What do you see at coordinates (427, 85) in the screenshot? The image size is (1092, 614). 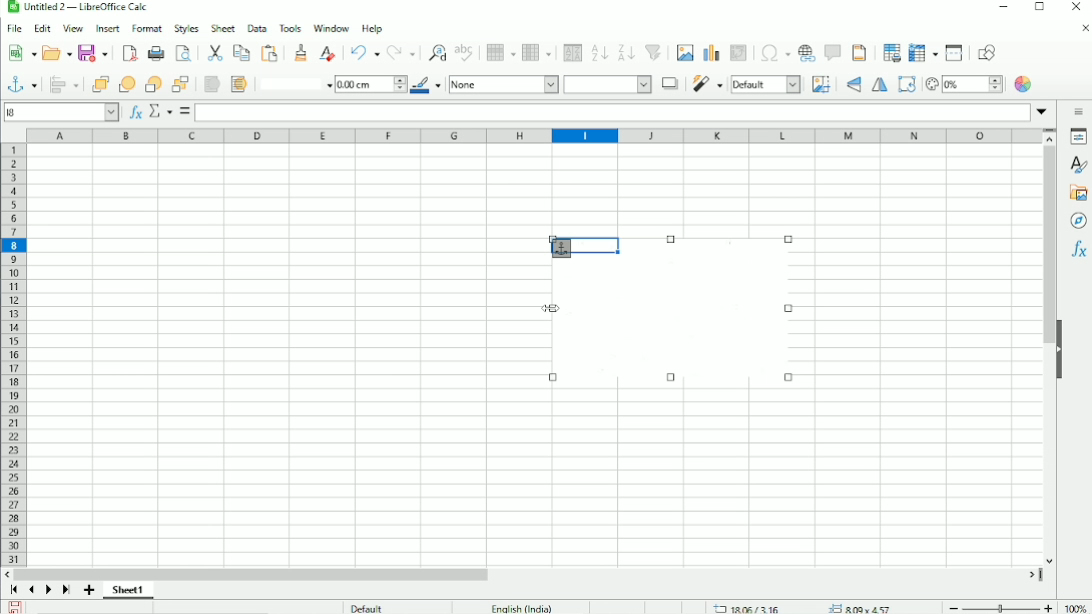 I see `Line color` at bounding box center [427, 85].